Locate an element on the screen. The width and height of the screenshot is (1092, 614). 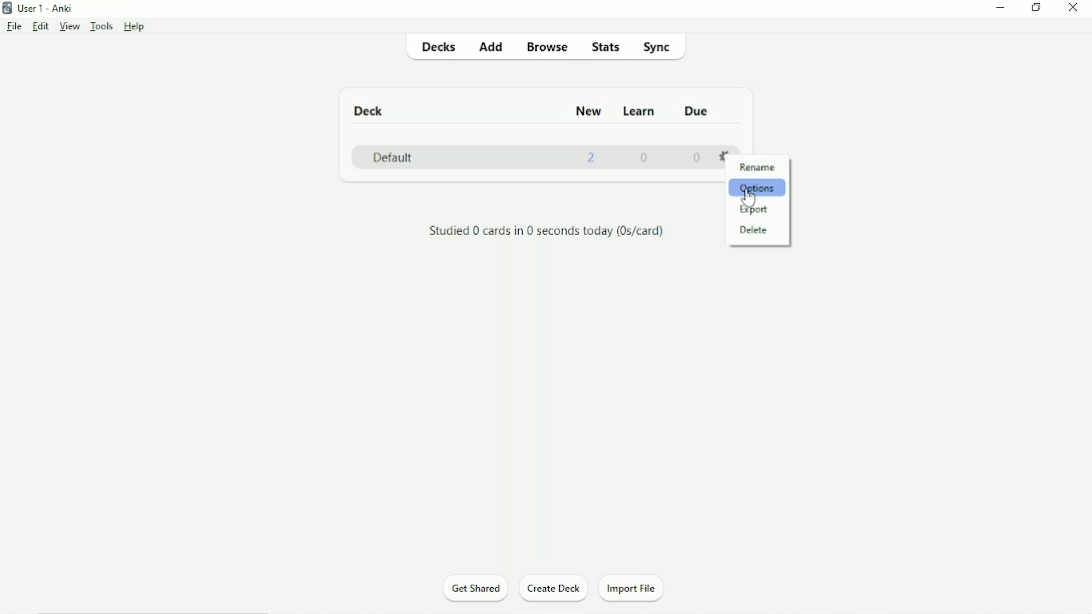
New is located at coordinates (588, 111).